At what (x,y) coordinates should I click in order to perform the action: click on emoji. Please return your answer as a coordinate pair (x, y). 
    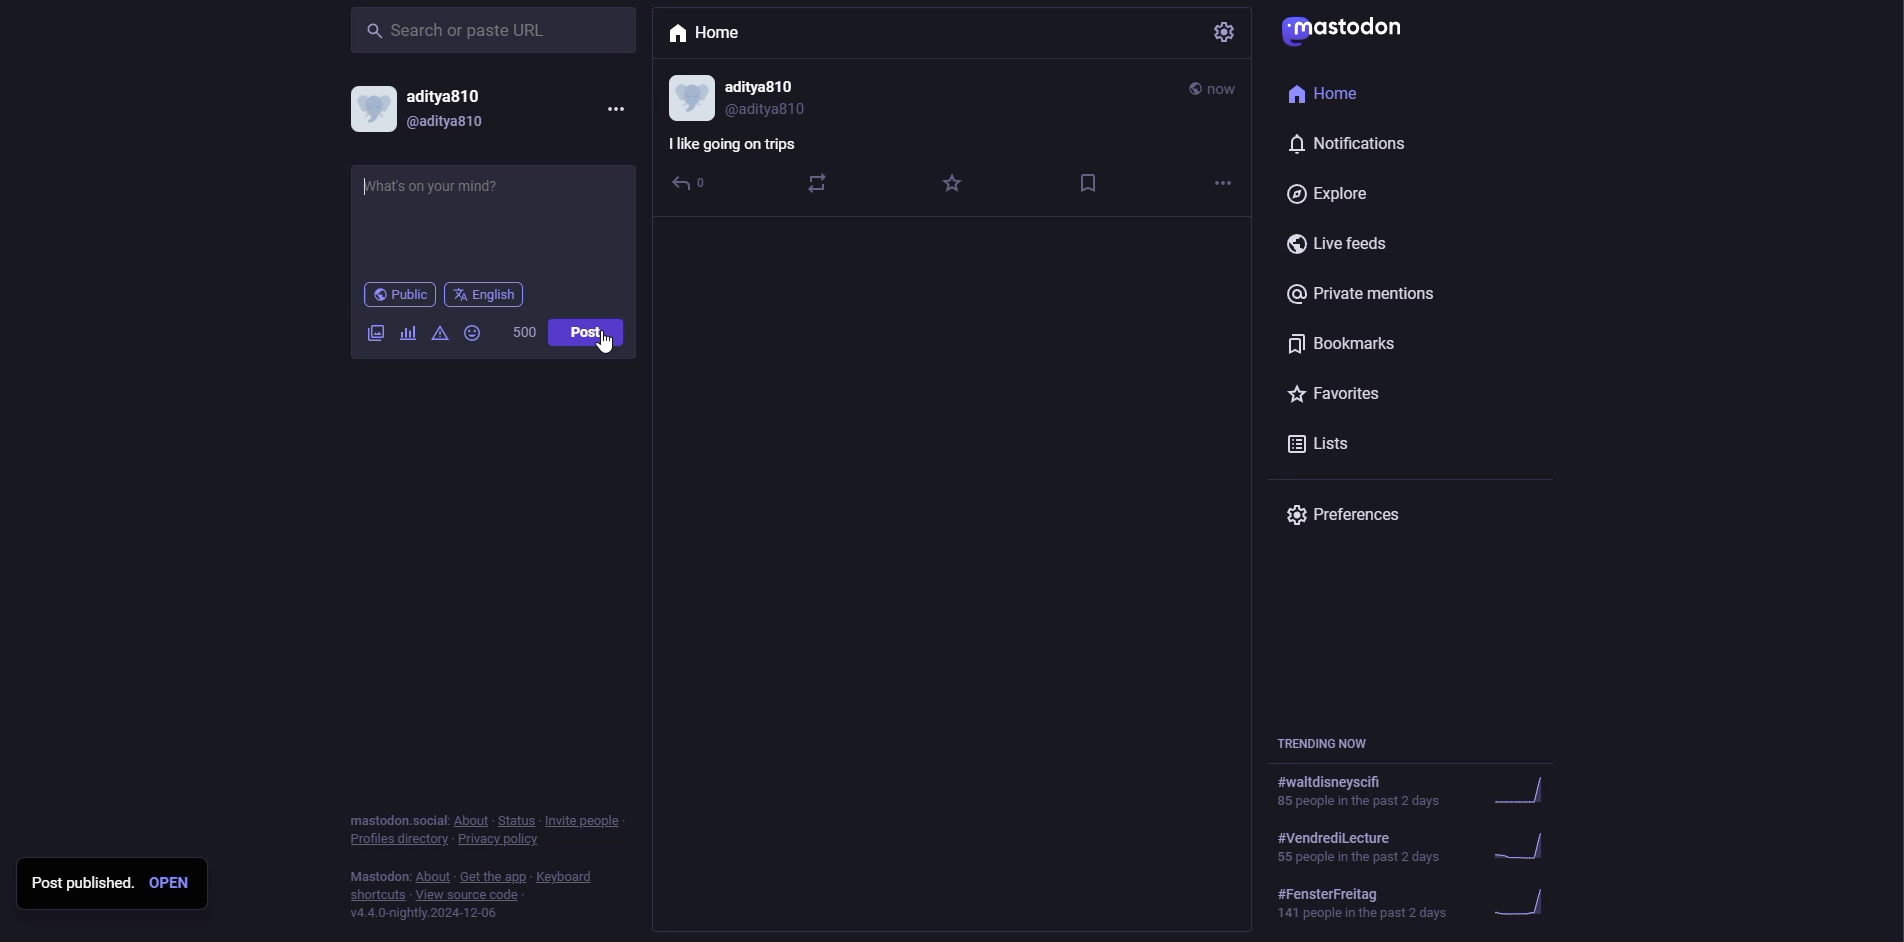
    Looking at the image, I should click on (474, 332).